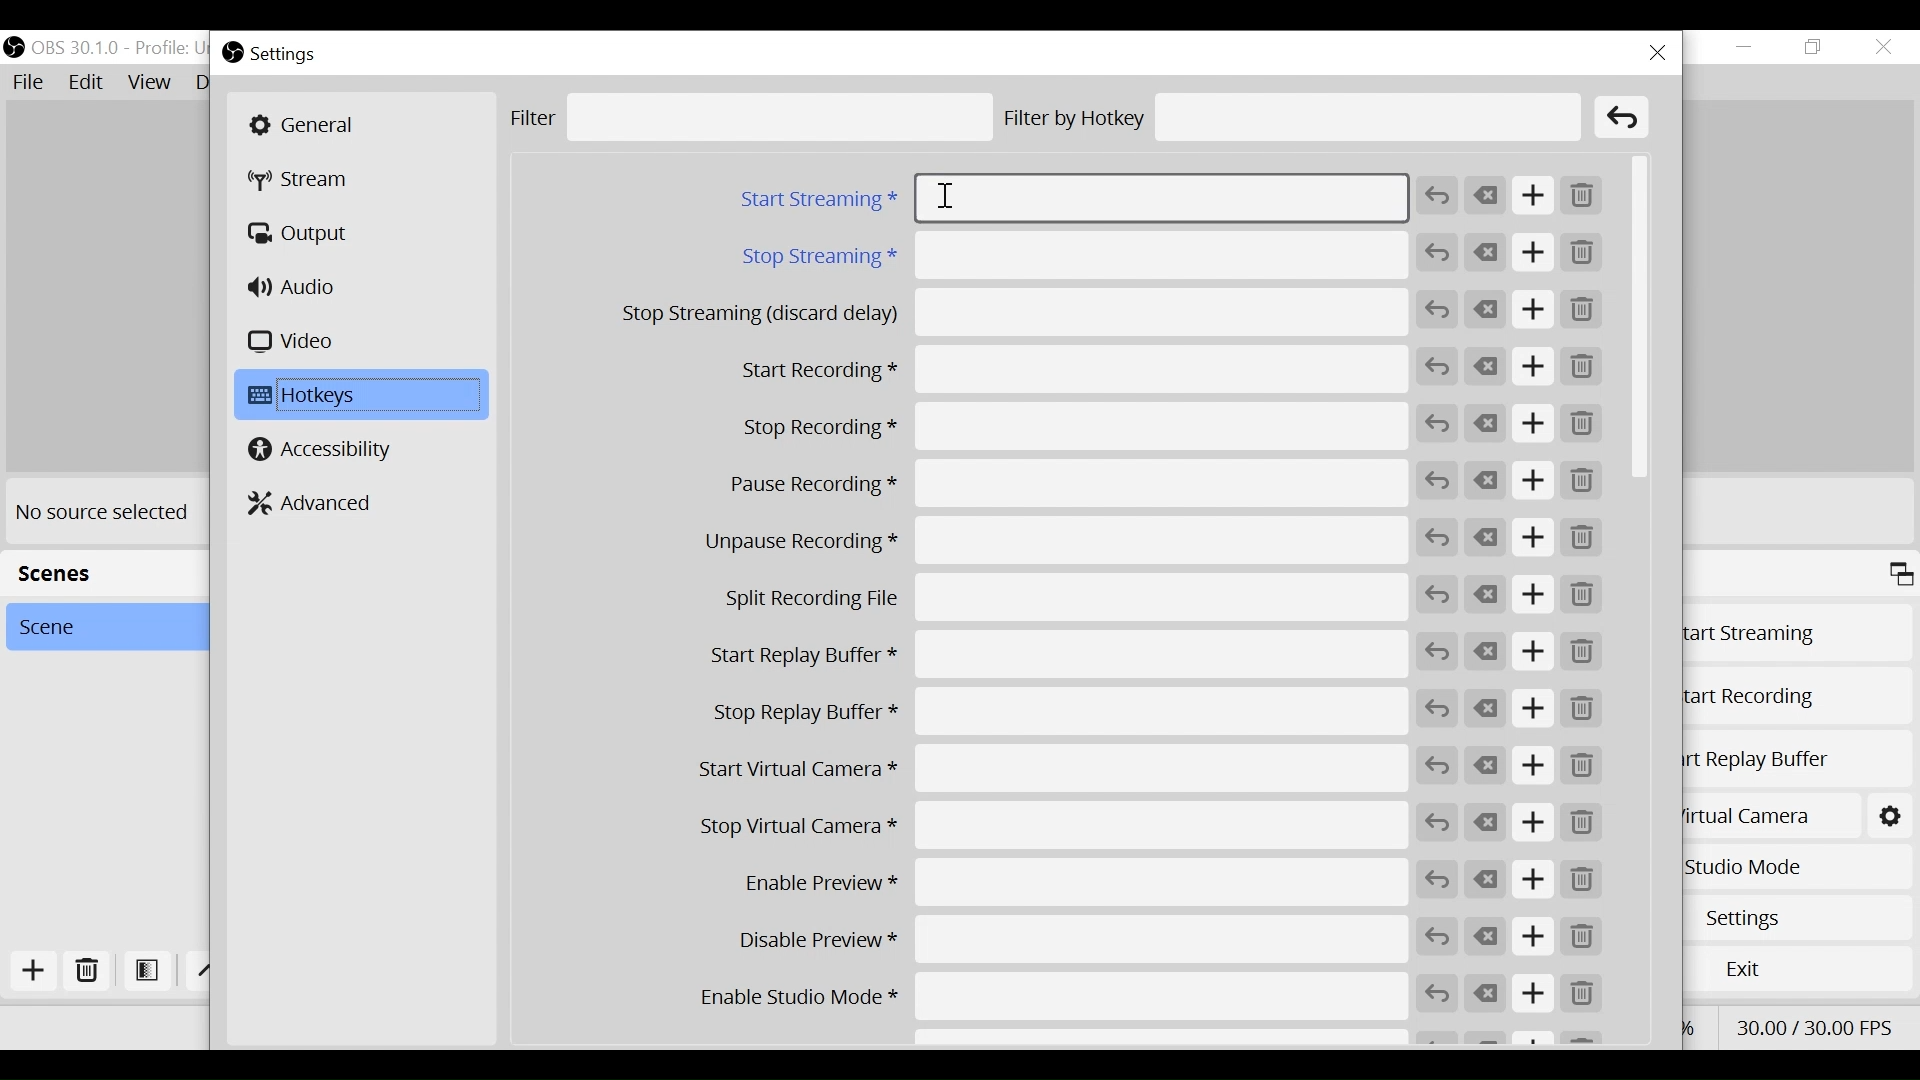 The height and width of the screenshot is (1080, 1920). What do you see at coordinates (1437, 310) in the screenshot?
I see `Revert` at bounding box center [1437, 310].